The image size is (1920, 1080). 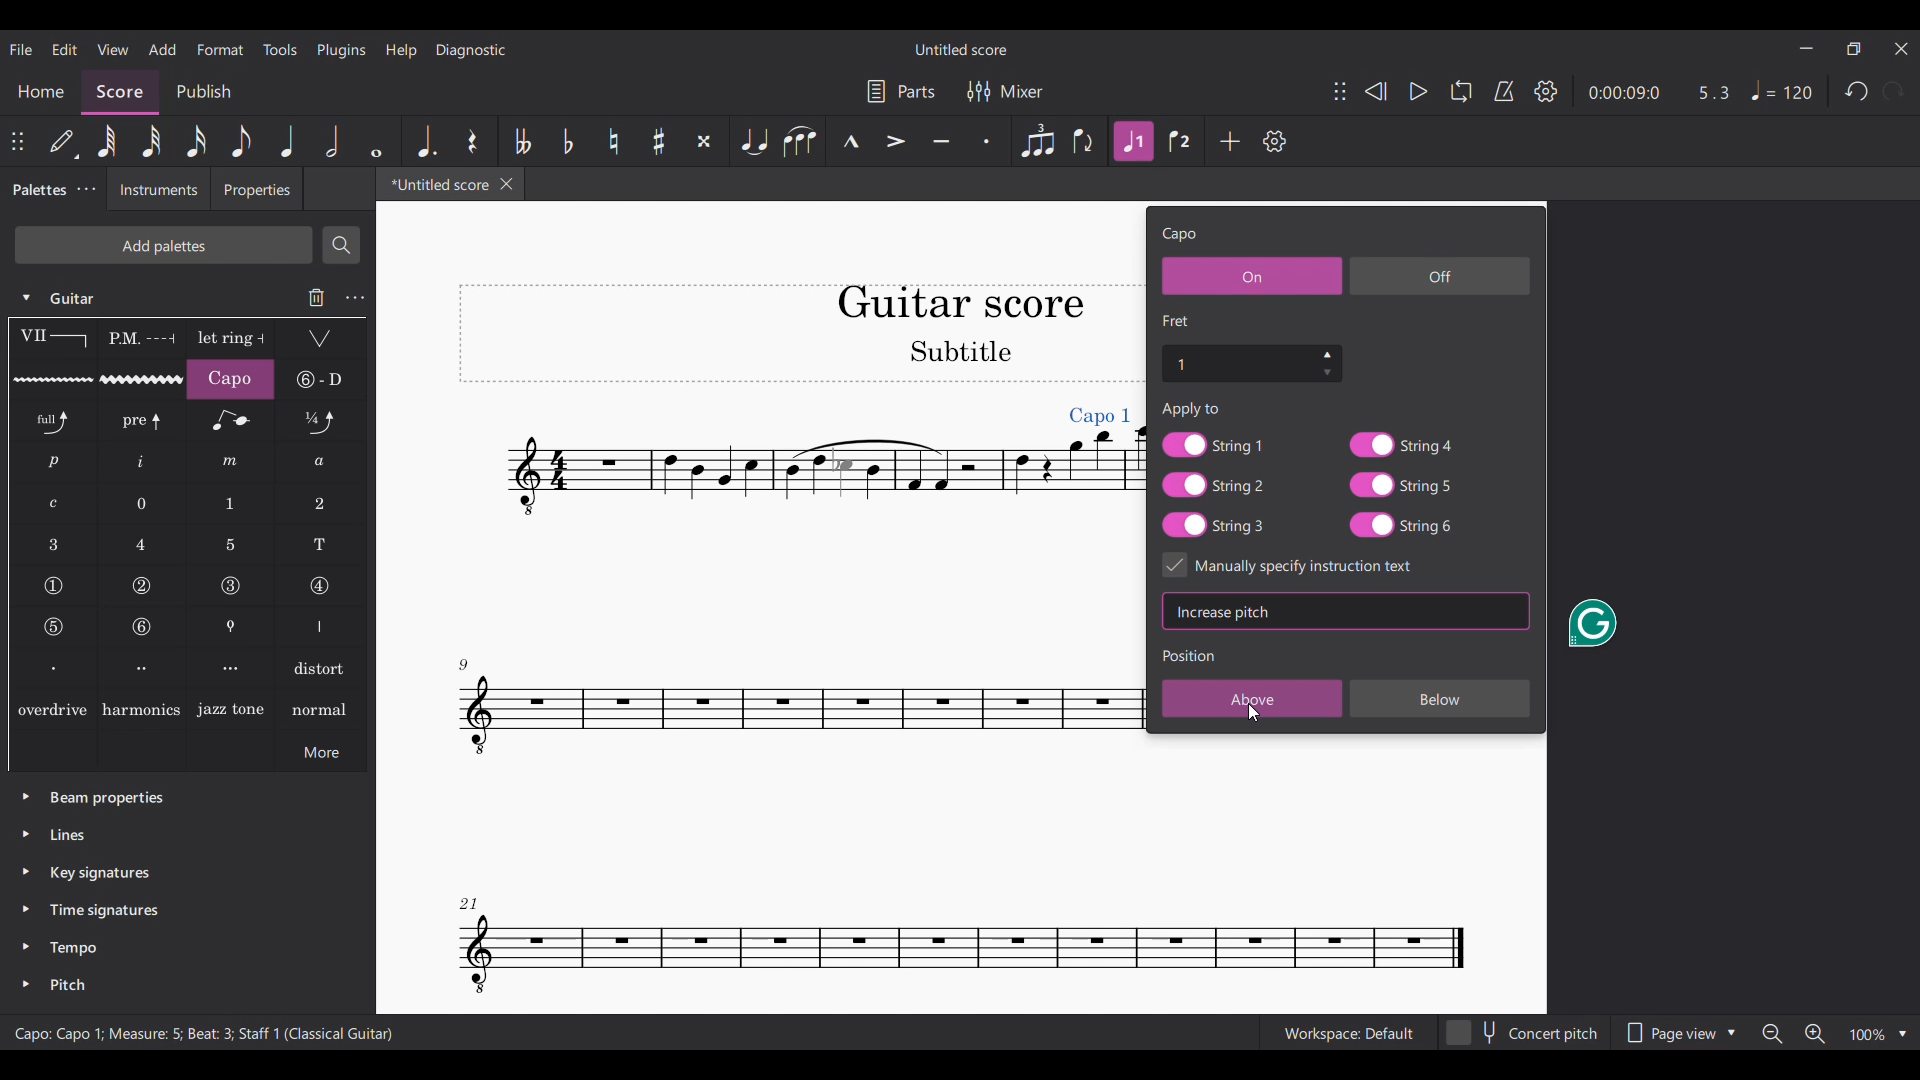 What do you see at coordinates (285, 140) in the screenshot?
I see `Quarter note highlighted after current selection` at bounding box center [285, 140].